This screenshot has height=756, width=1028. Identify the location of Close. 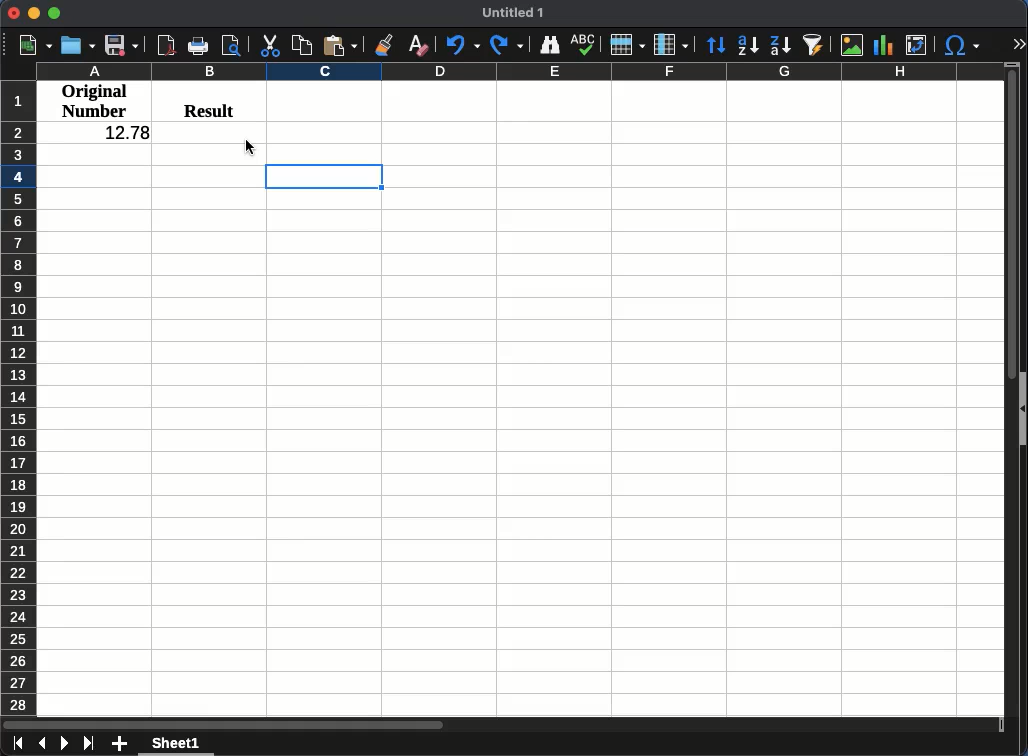
(14, 13).